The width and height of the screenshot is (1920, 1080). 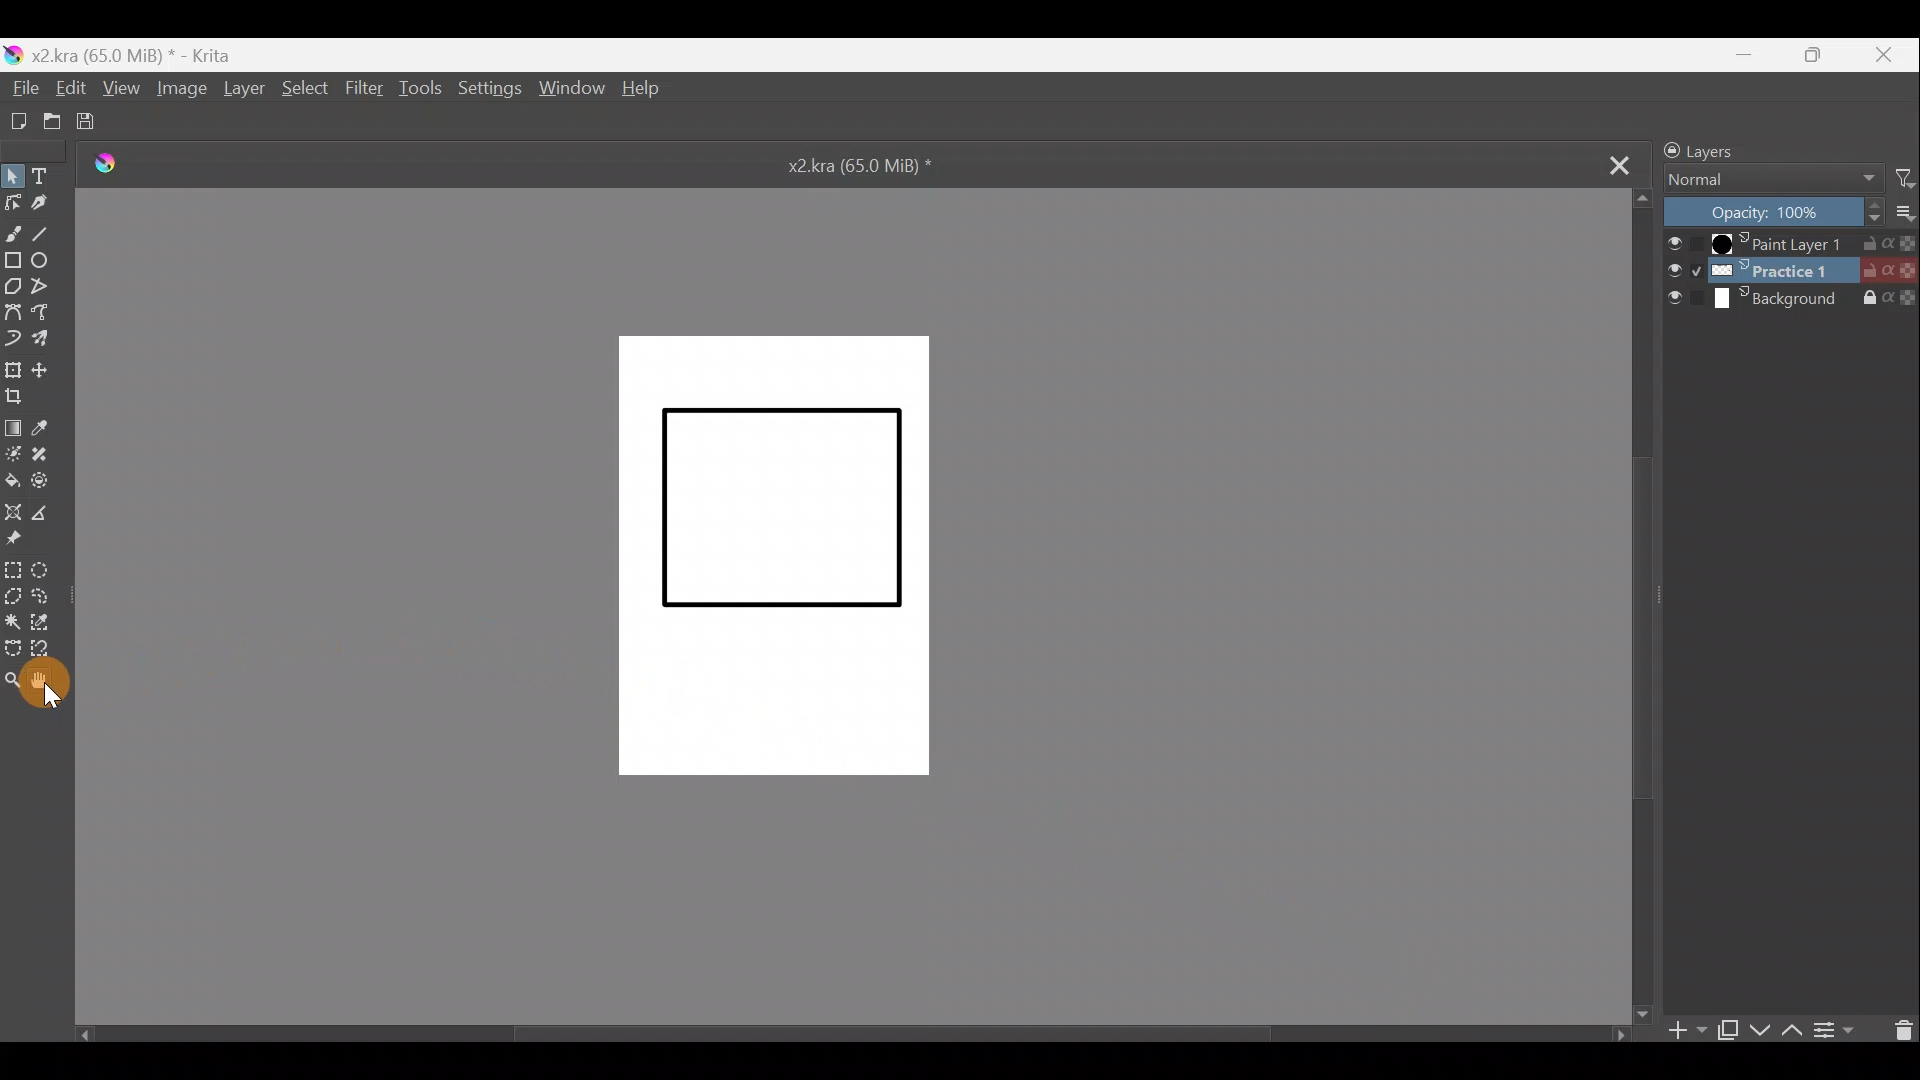 What do you see at coordinates (94, 123) in the screenshot?
I see `Save` at bounding box center [94, 123].